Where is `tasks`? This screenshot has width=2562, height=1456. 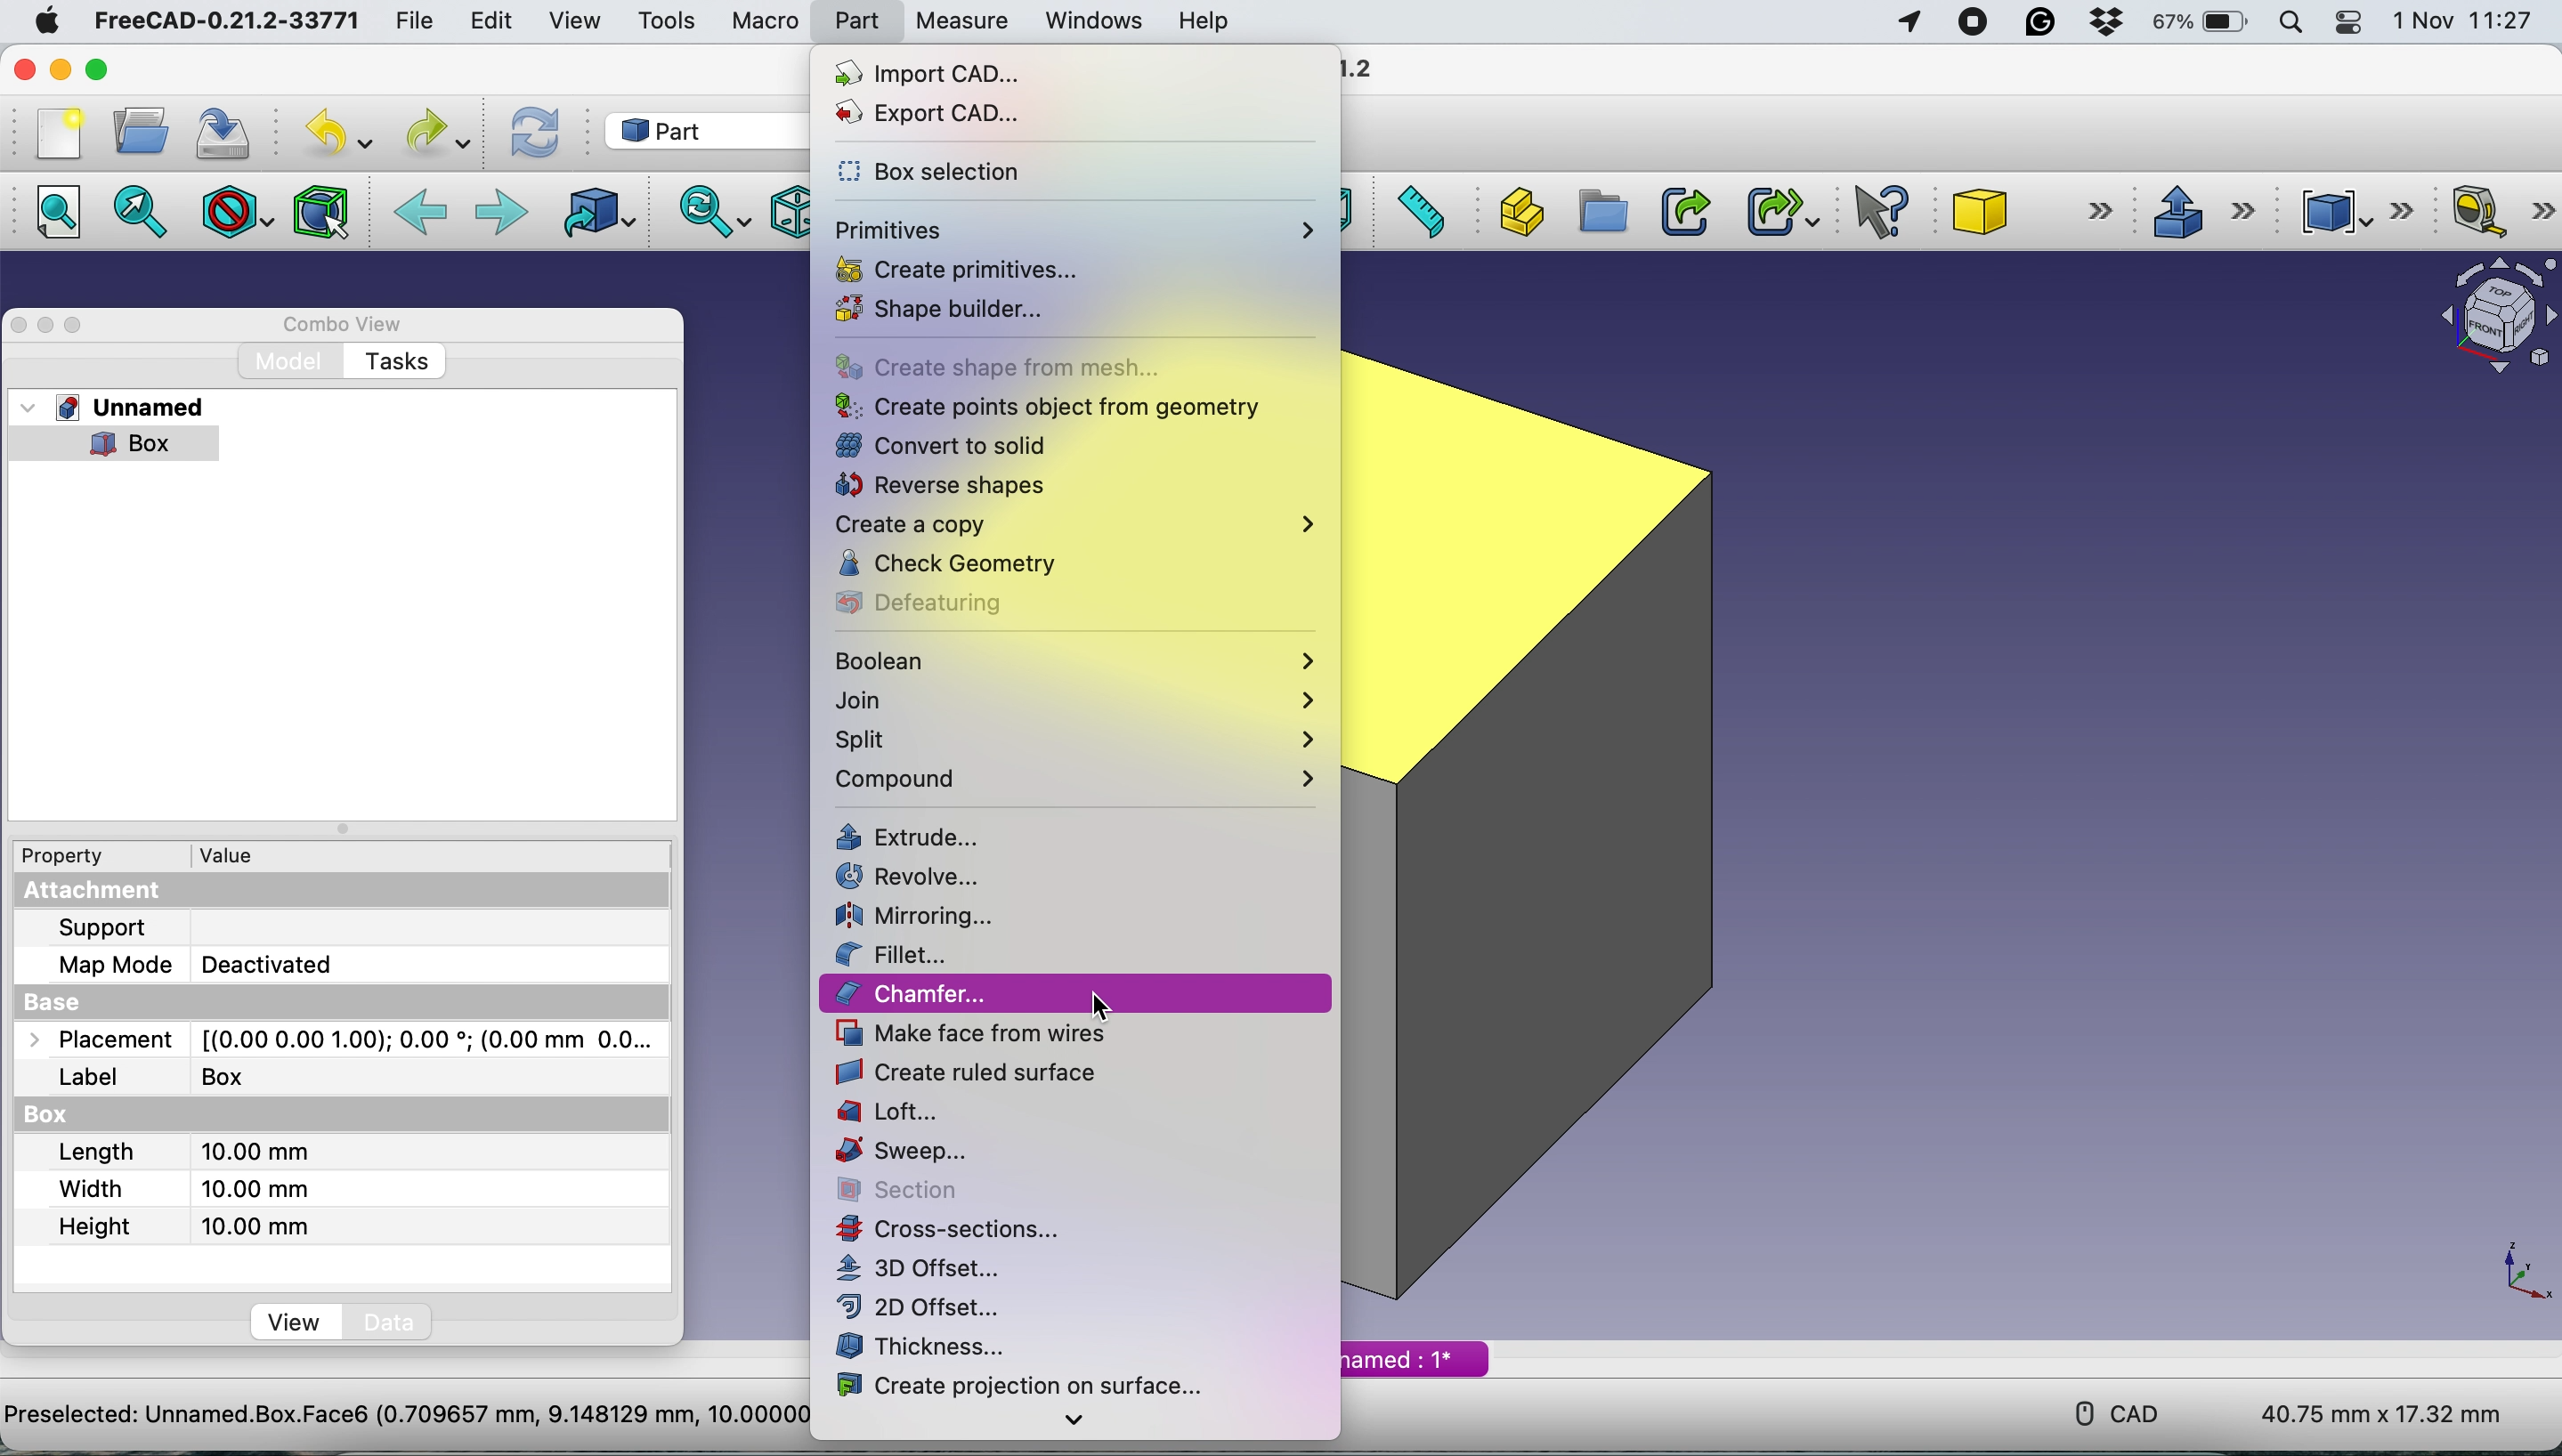 tasks is located at coordinates (399, 359).